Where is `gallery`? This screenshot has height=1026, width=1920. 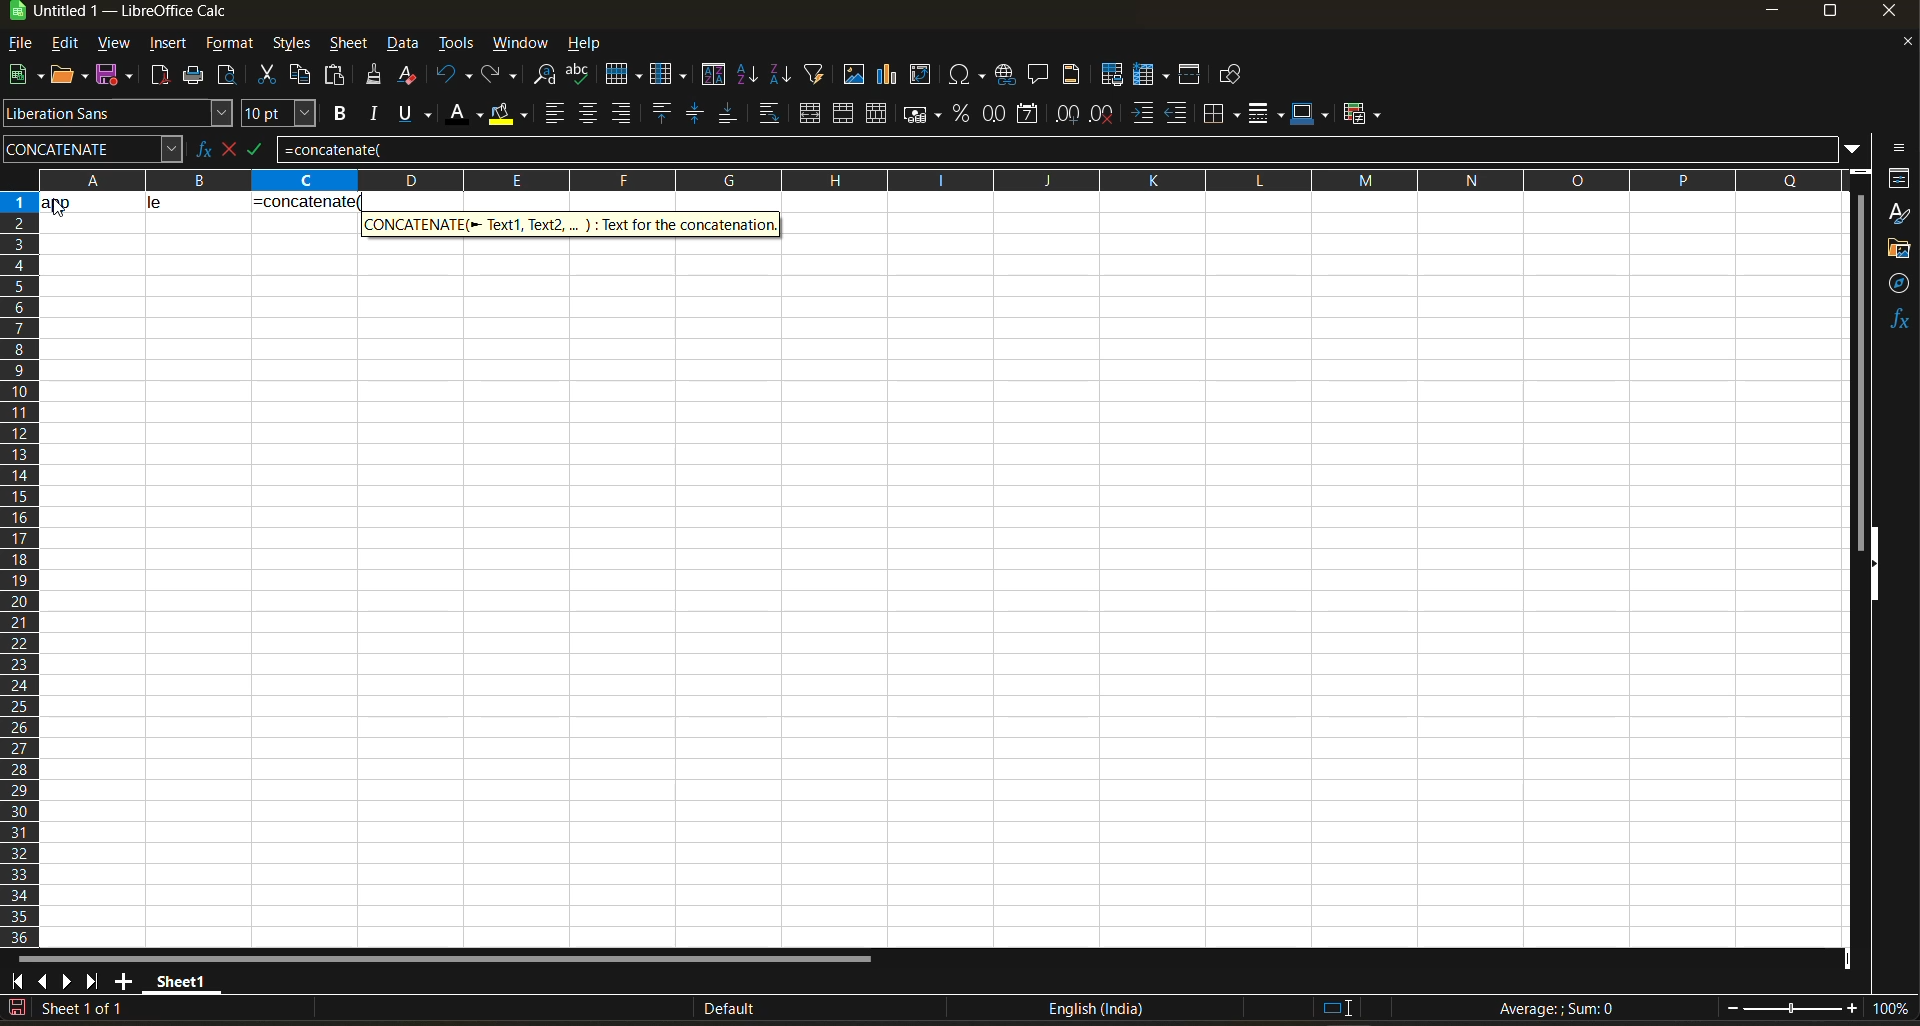 gallery is located at coordinates (1900, 251).